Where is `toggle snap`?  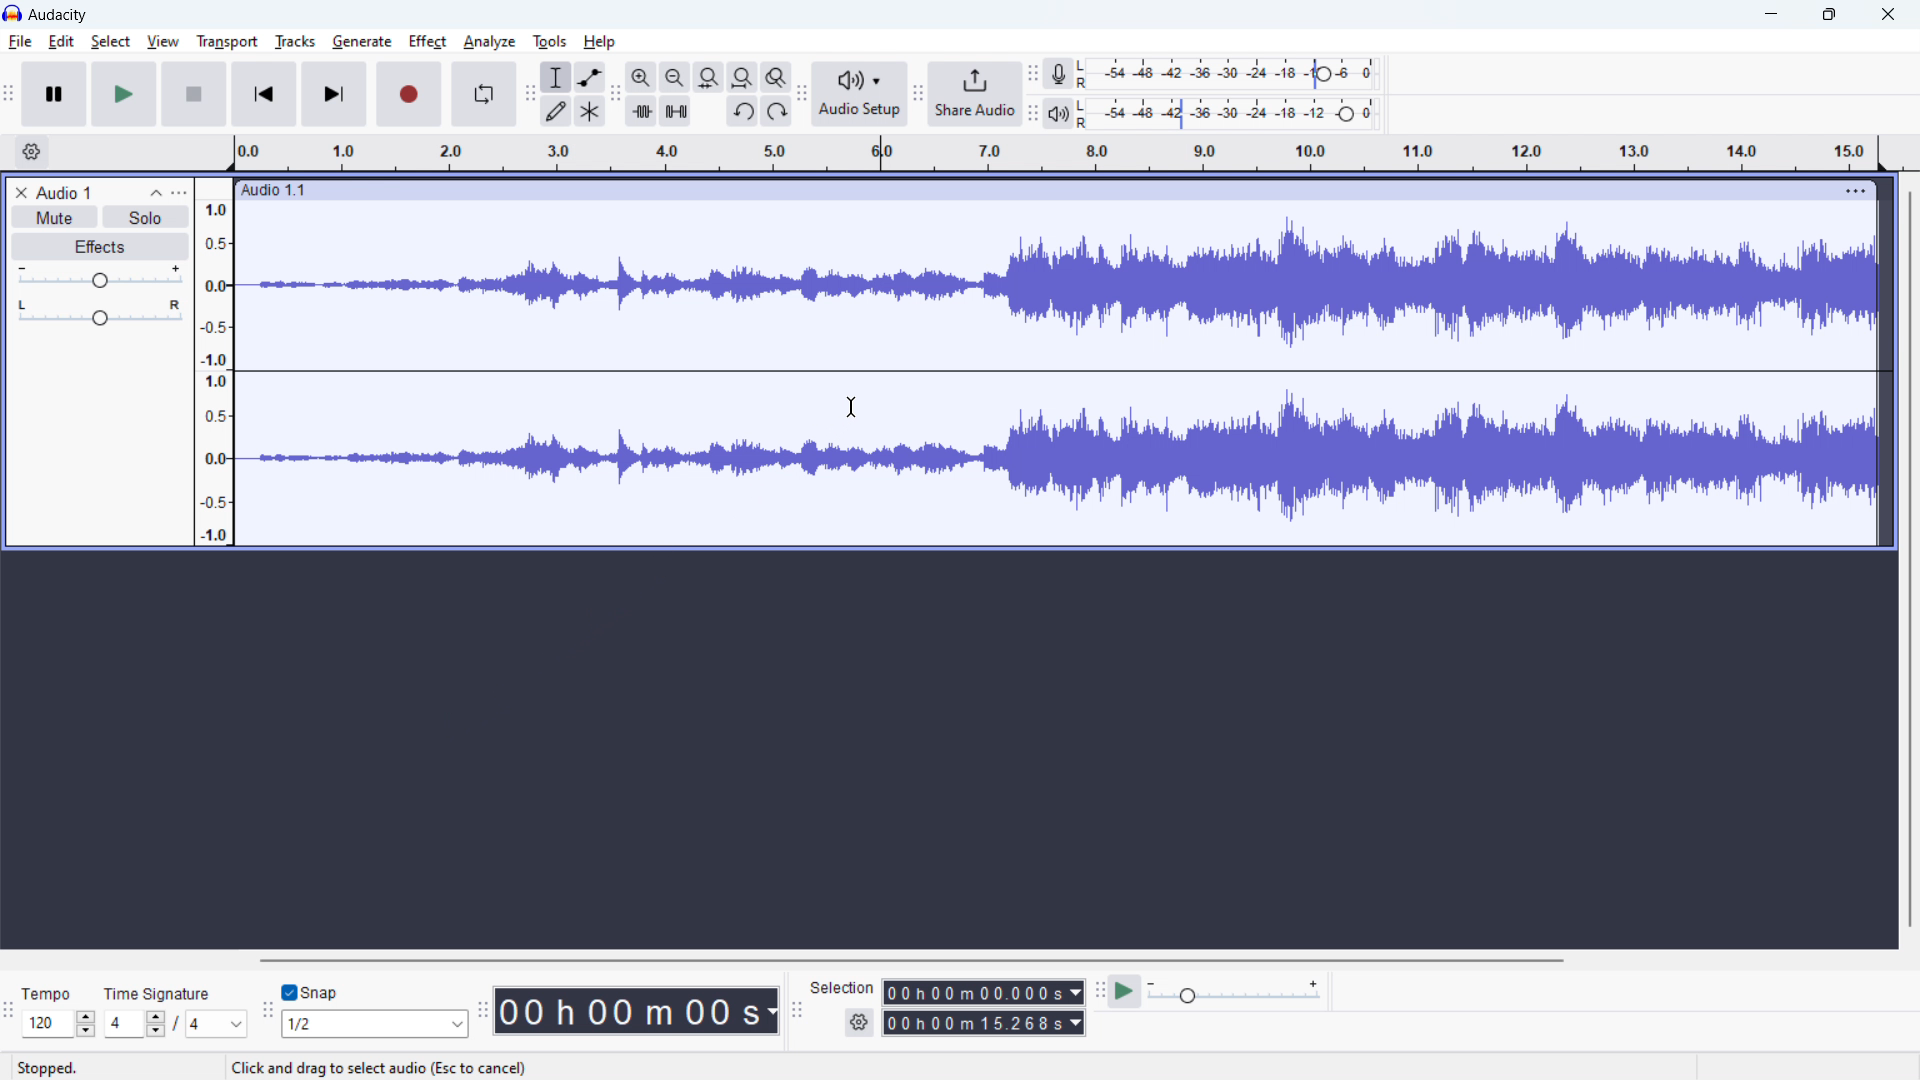 toggle snap is located at coordinates (310, 993).